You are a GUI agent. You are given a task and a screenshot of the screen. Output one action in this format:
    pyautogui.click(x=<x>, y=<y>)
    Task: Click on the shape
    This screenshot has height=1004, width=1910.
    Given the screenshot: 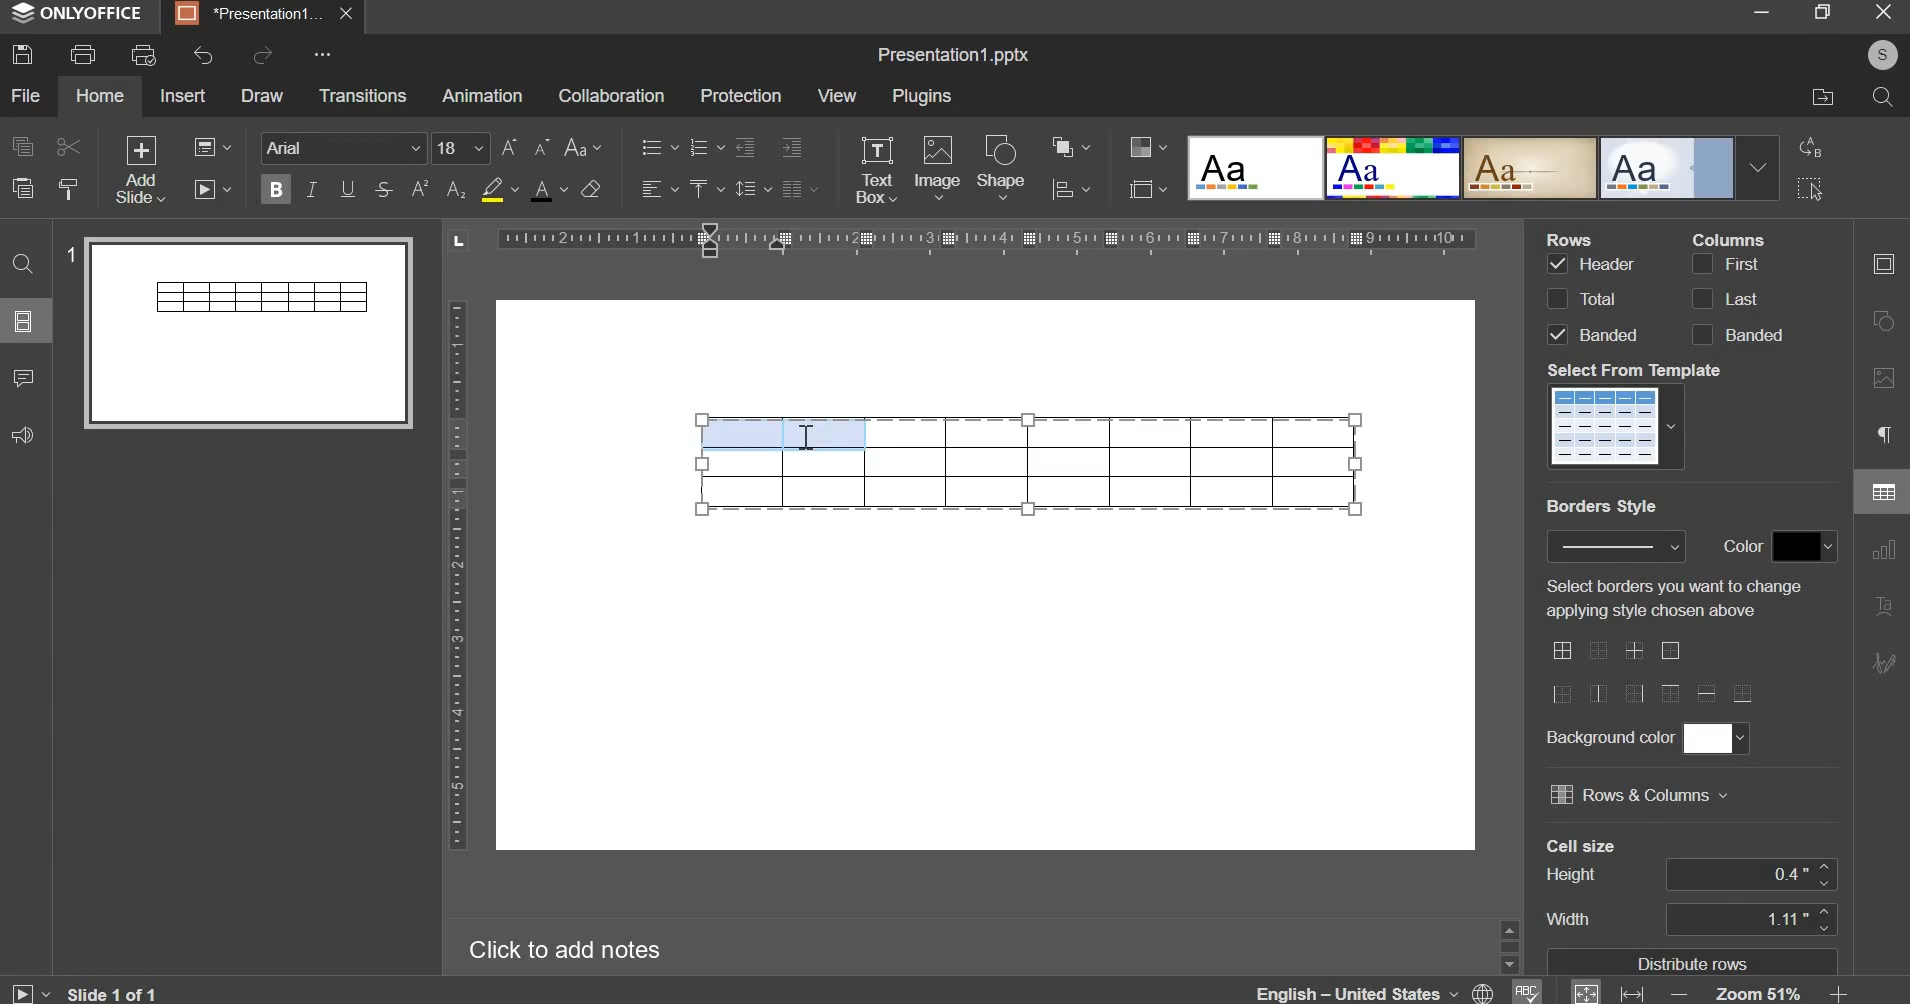 What is the action you would take?
    pyautogui.click(x=1003, y=167)
    